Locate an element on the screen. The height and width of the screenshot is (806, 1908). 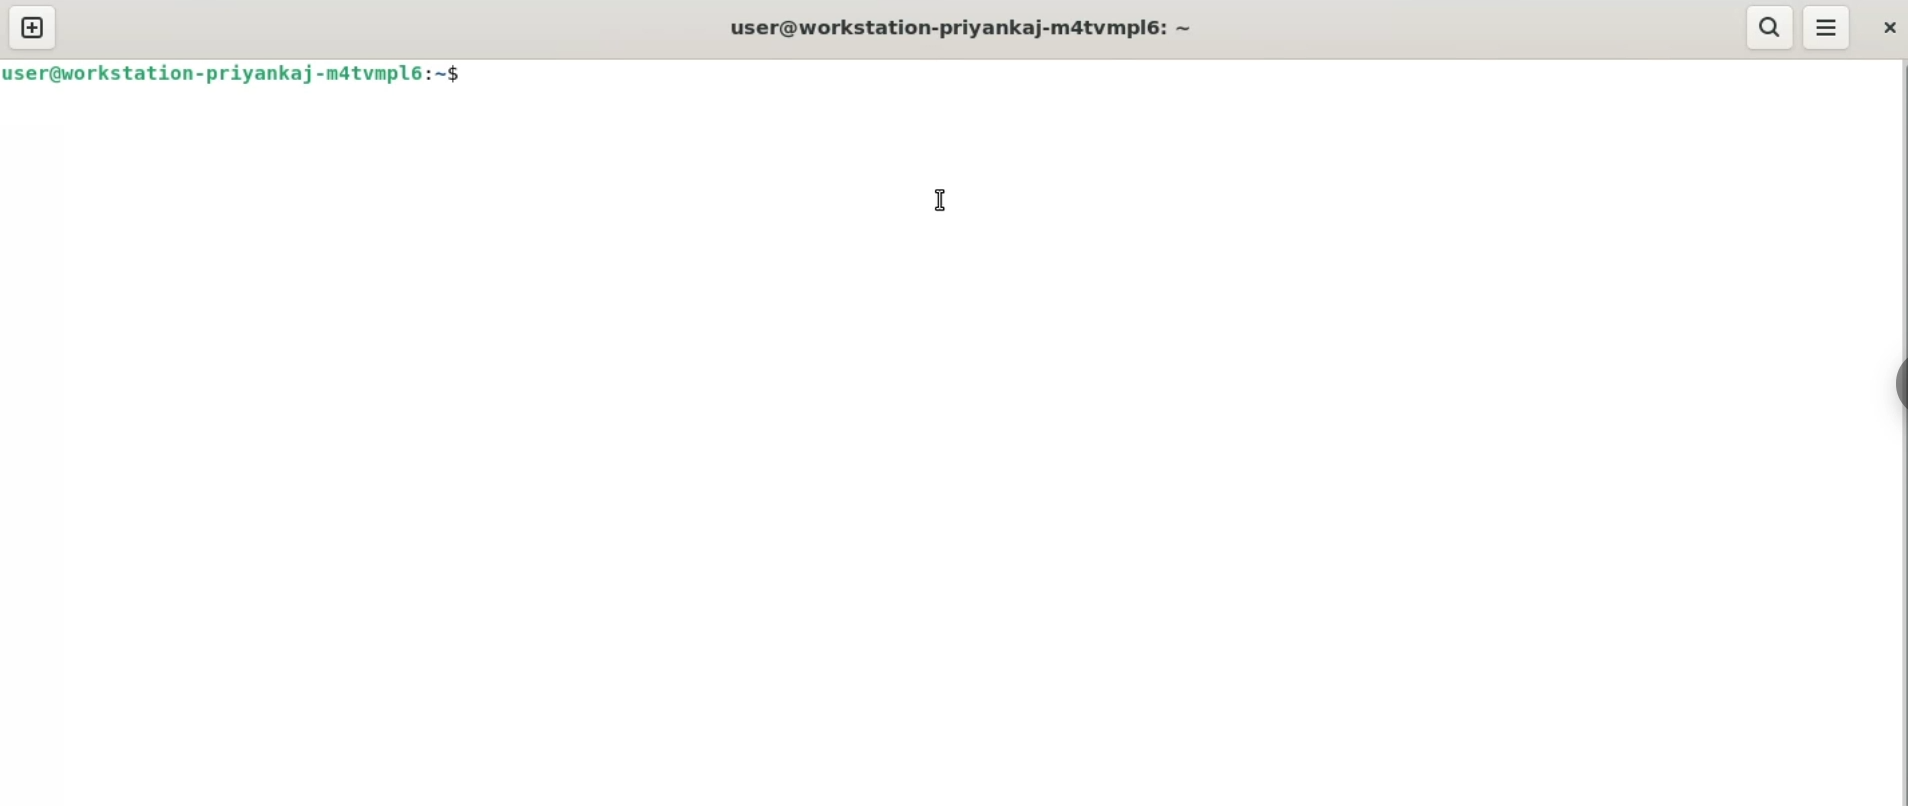
new tab is located at coordinates (32, 29).